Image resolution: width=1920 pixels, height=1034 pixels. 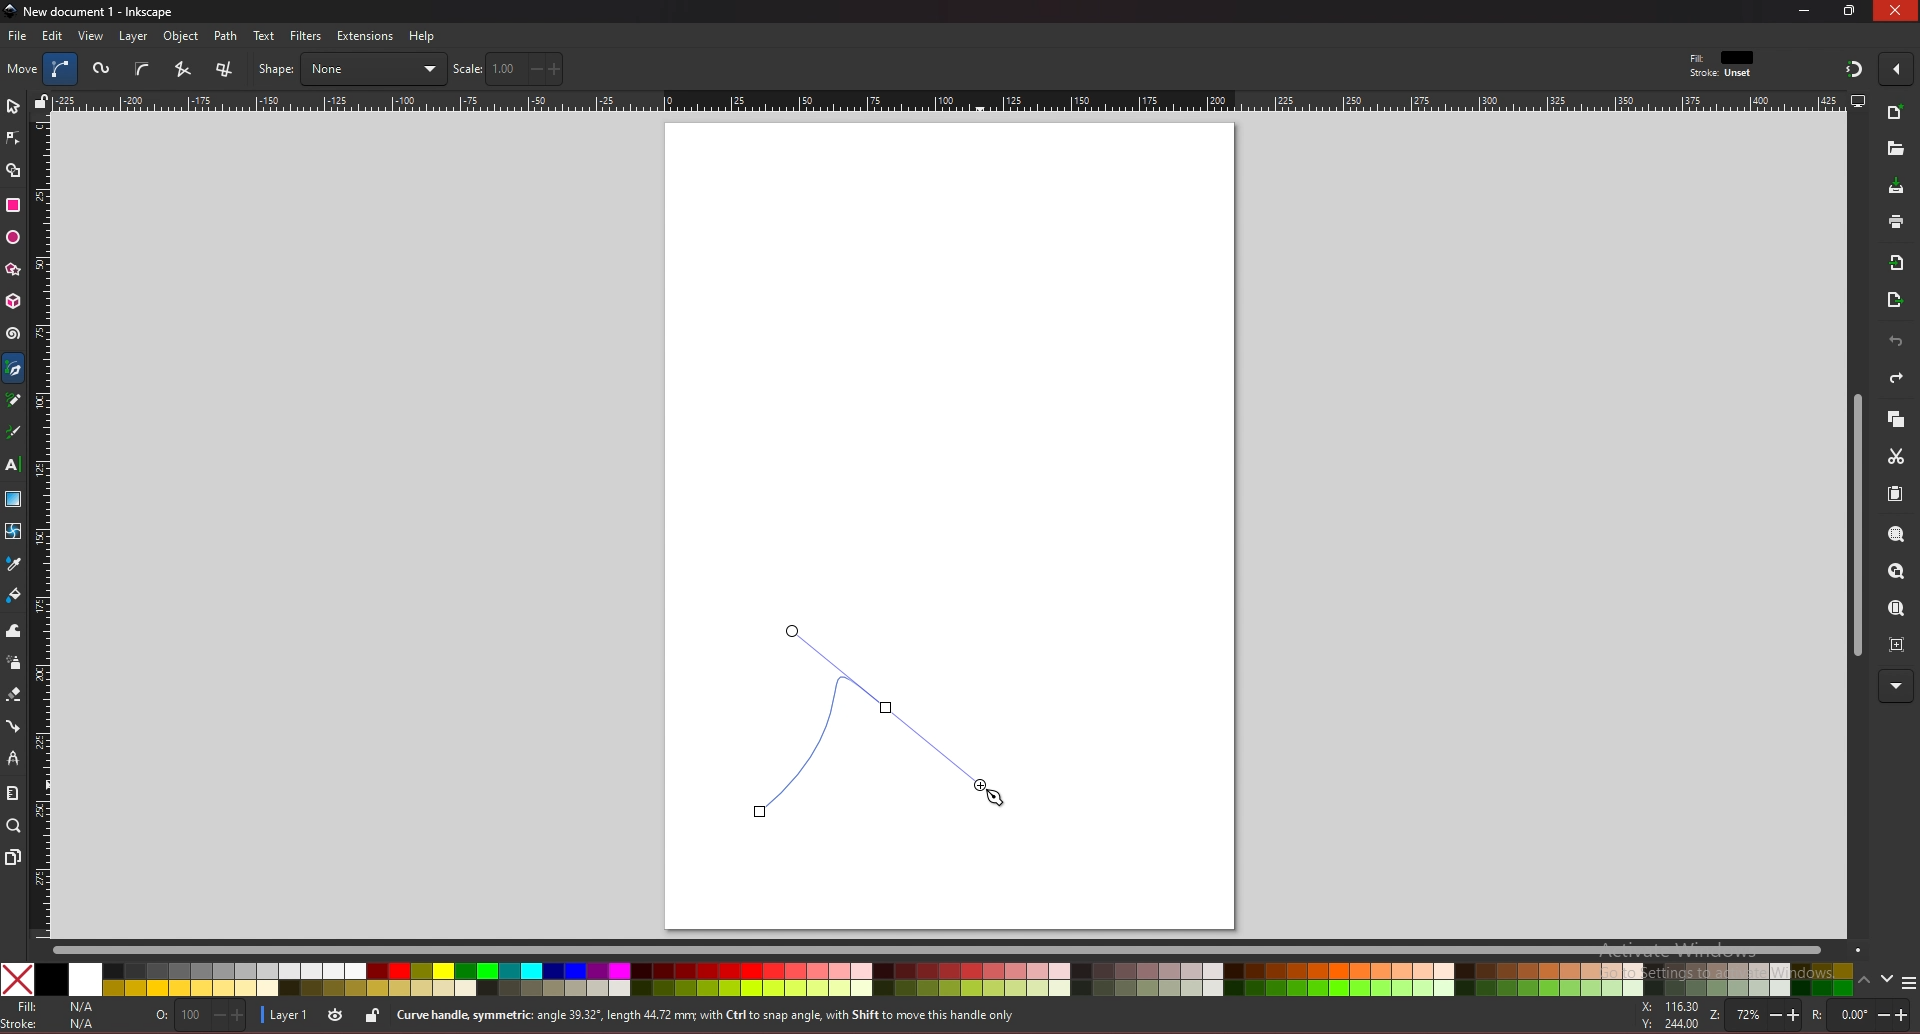 What do you see at coordinates (956, 948) in the screenshot?
I see `scroll bar` at bounding box center [956, 948].